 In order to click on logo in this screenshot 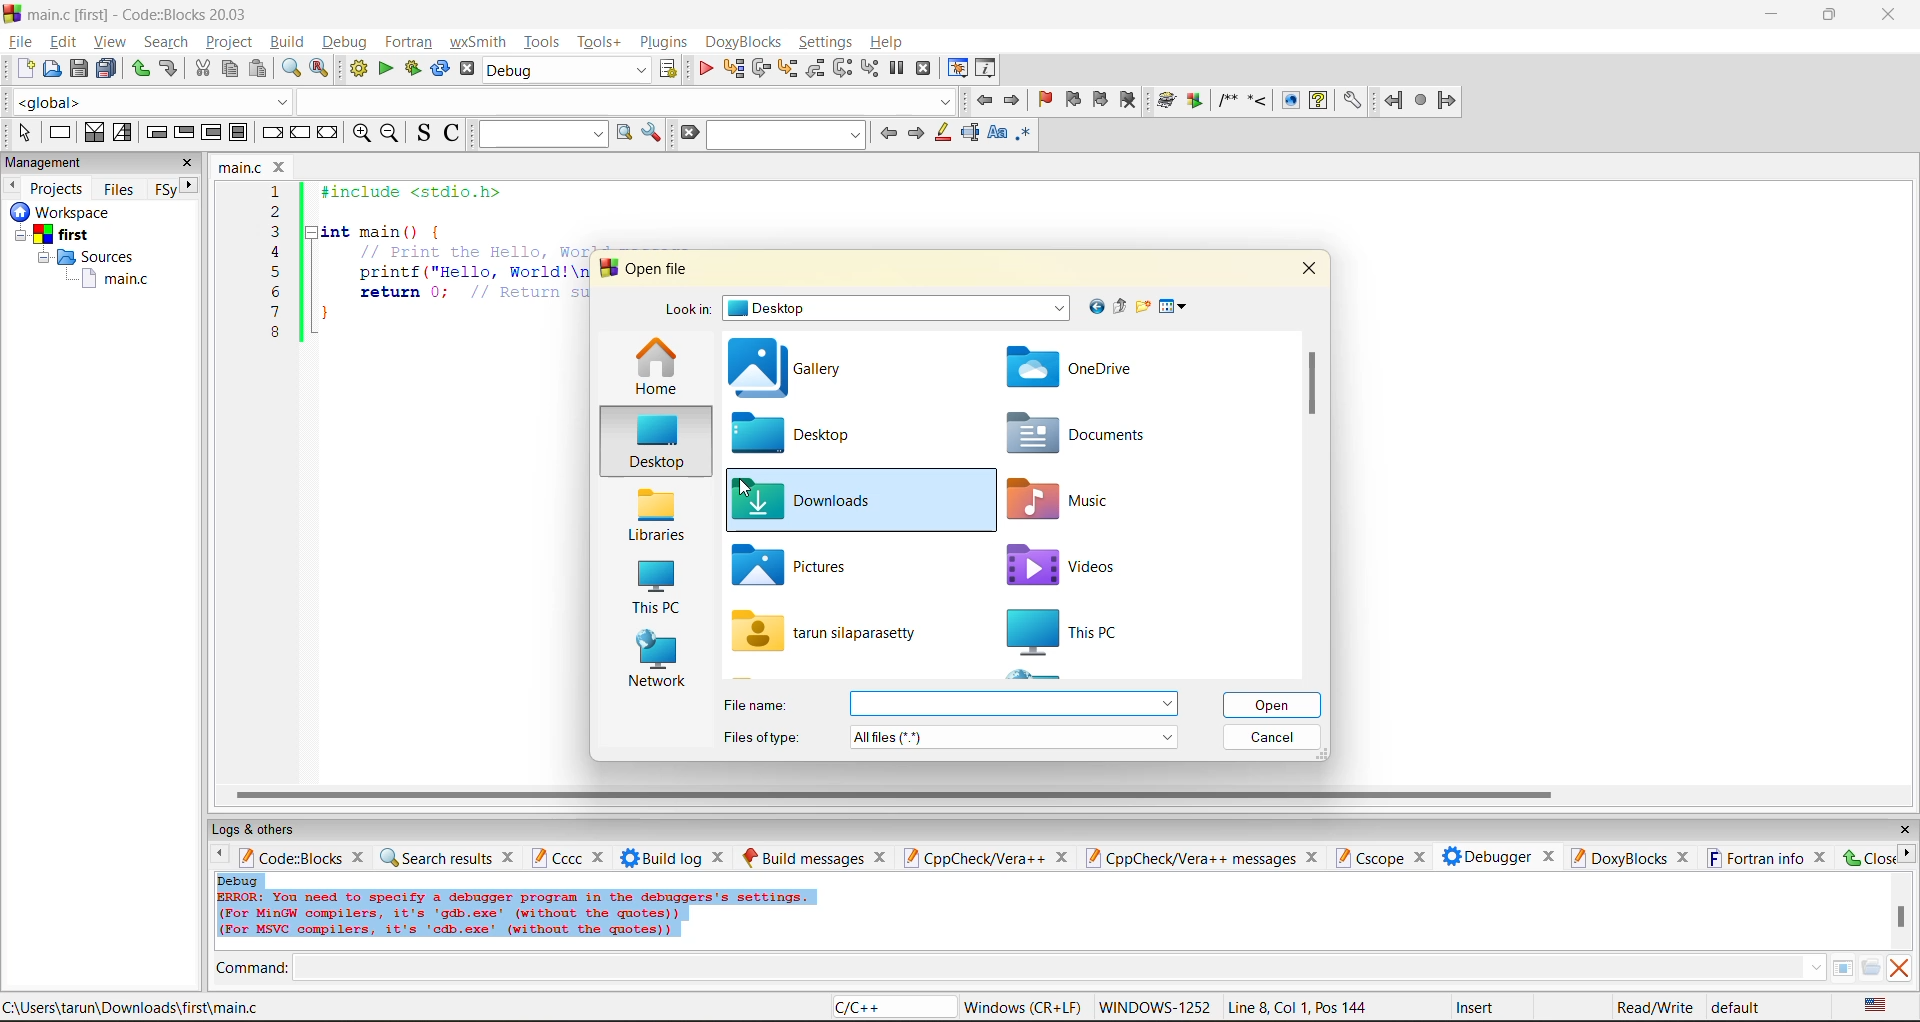, I will do `click(12, 12)`.